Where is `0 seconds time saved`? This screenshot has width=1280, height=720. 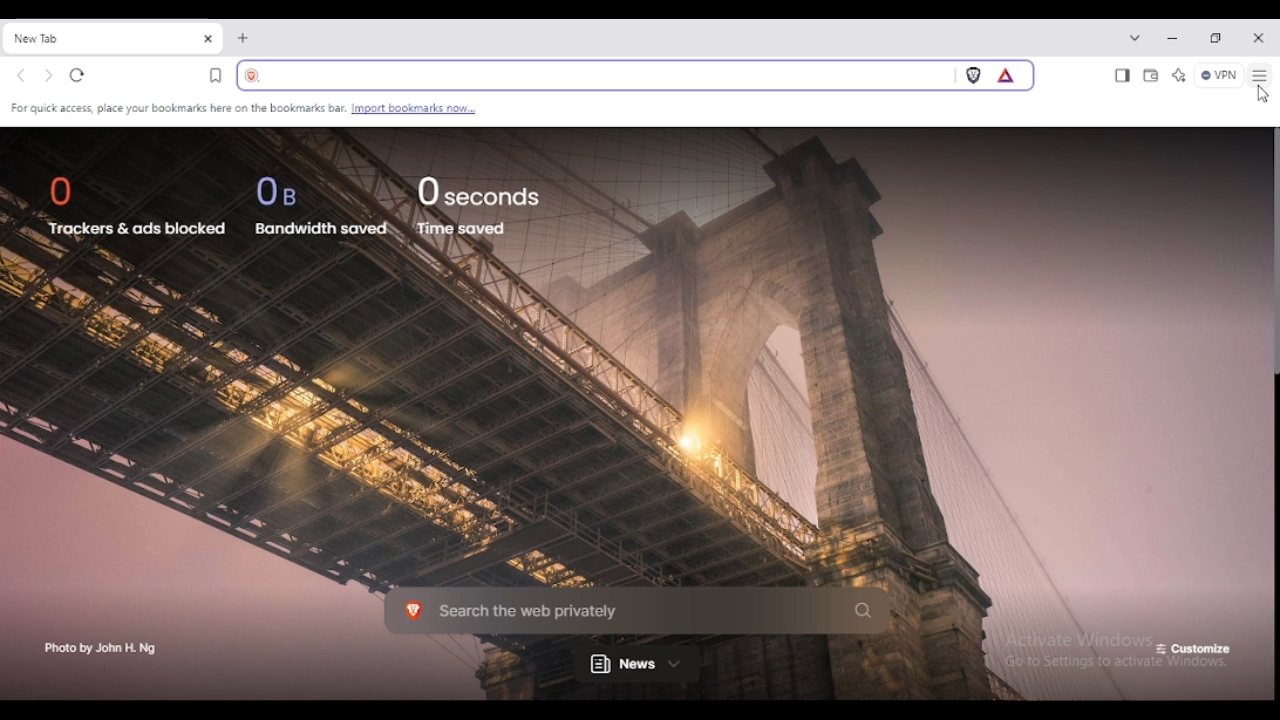
0 seconds time saved is located at coordinates (479, 205).